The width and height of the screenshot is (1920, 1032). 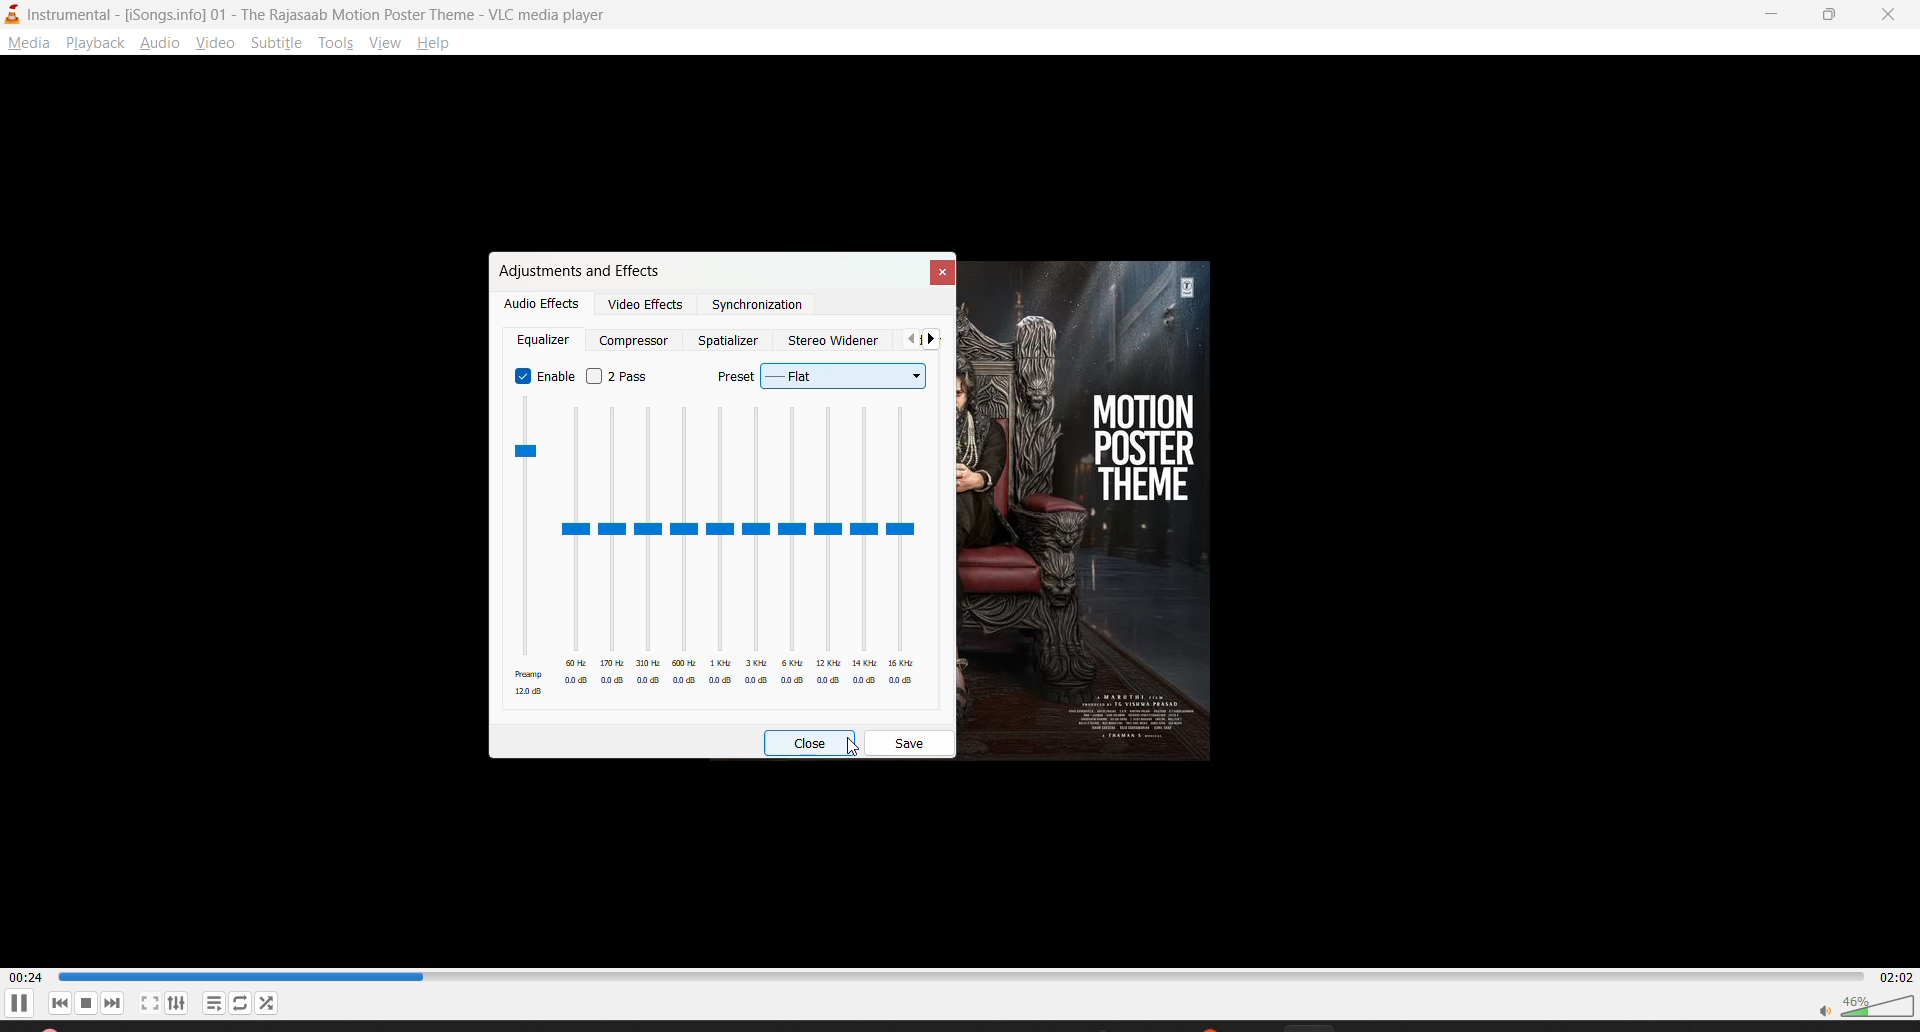 What do you see at coordinates (853, 747) in the screenshot?
I see `Cursor` at bounding box center [853, 747].